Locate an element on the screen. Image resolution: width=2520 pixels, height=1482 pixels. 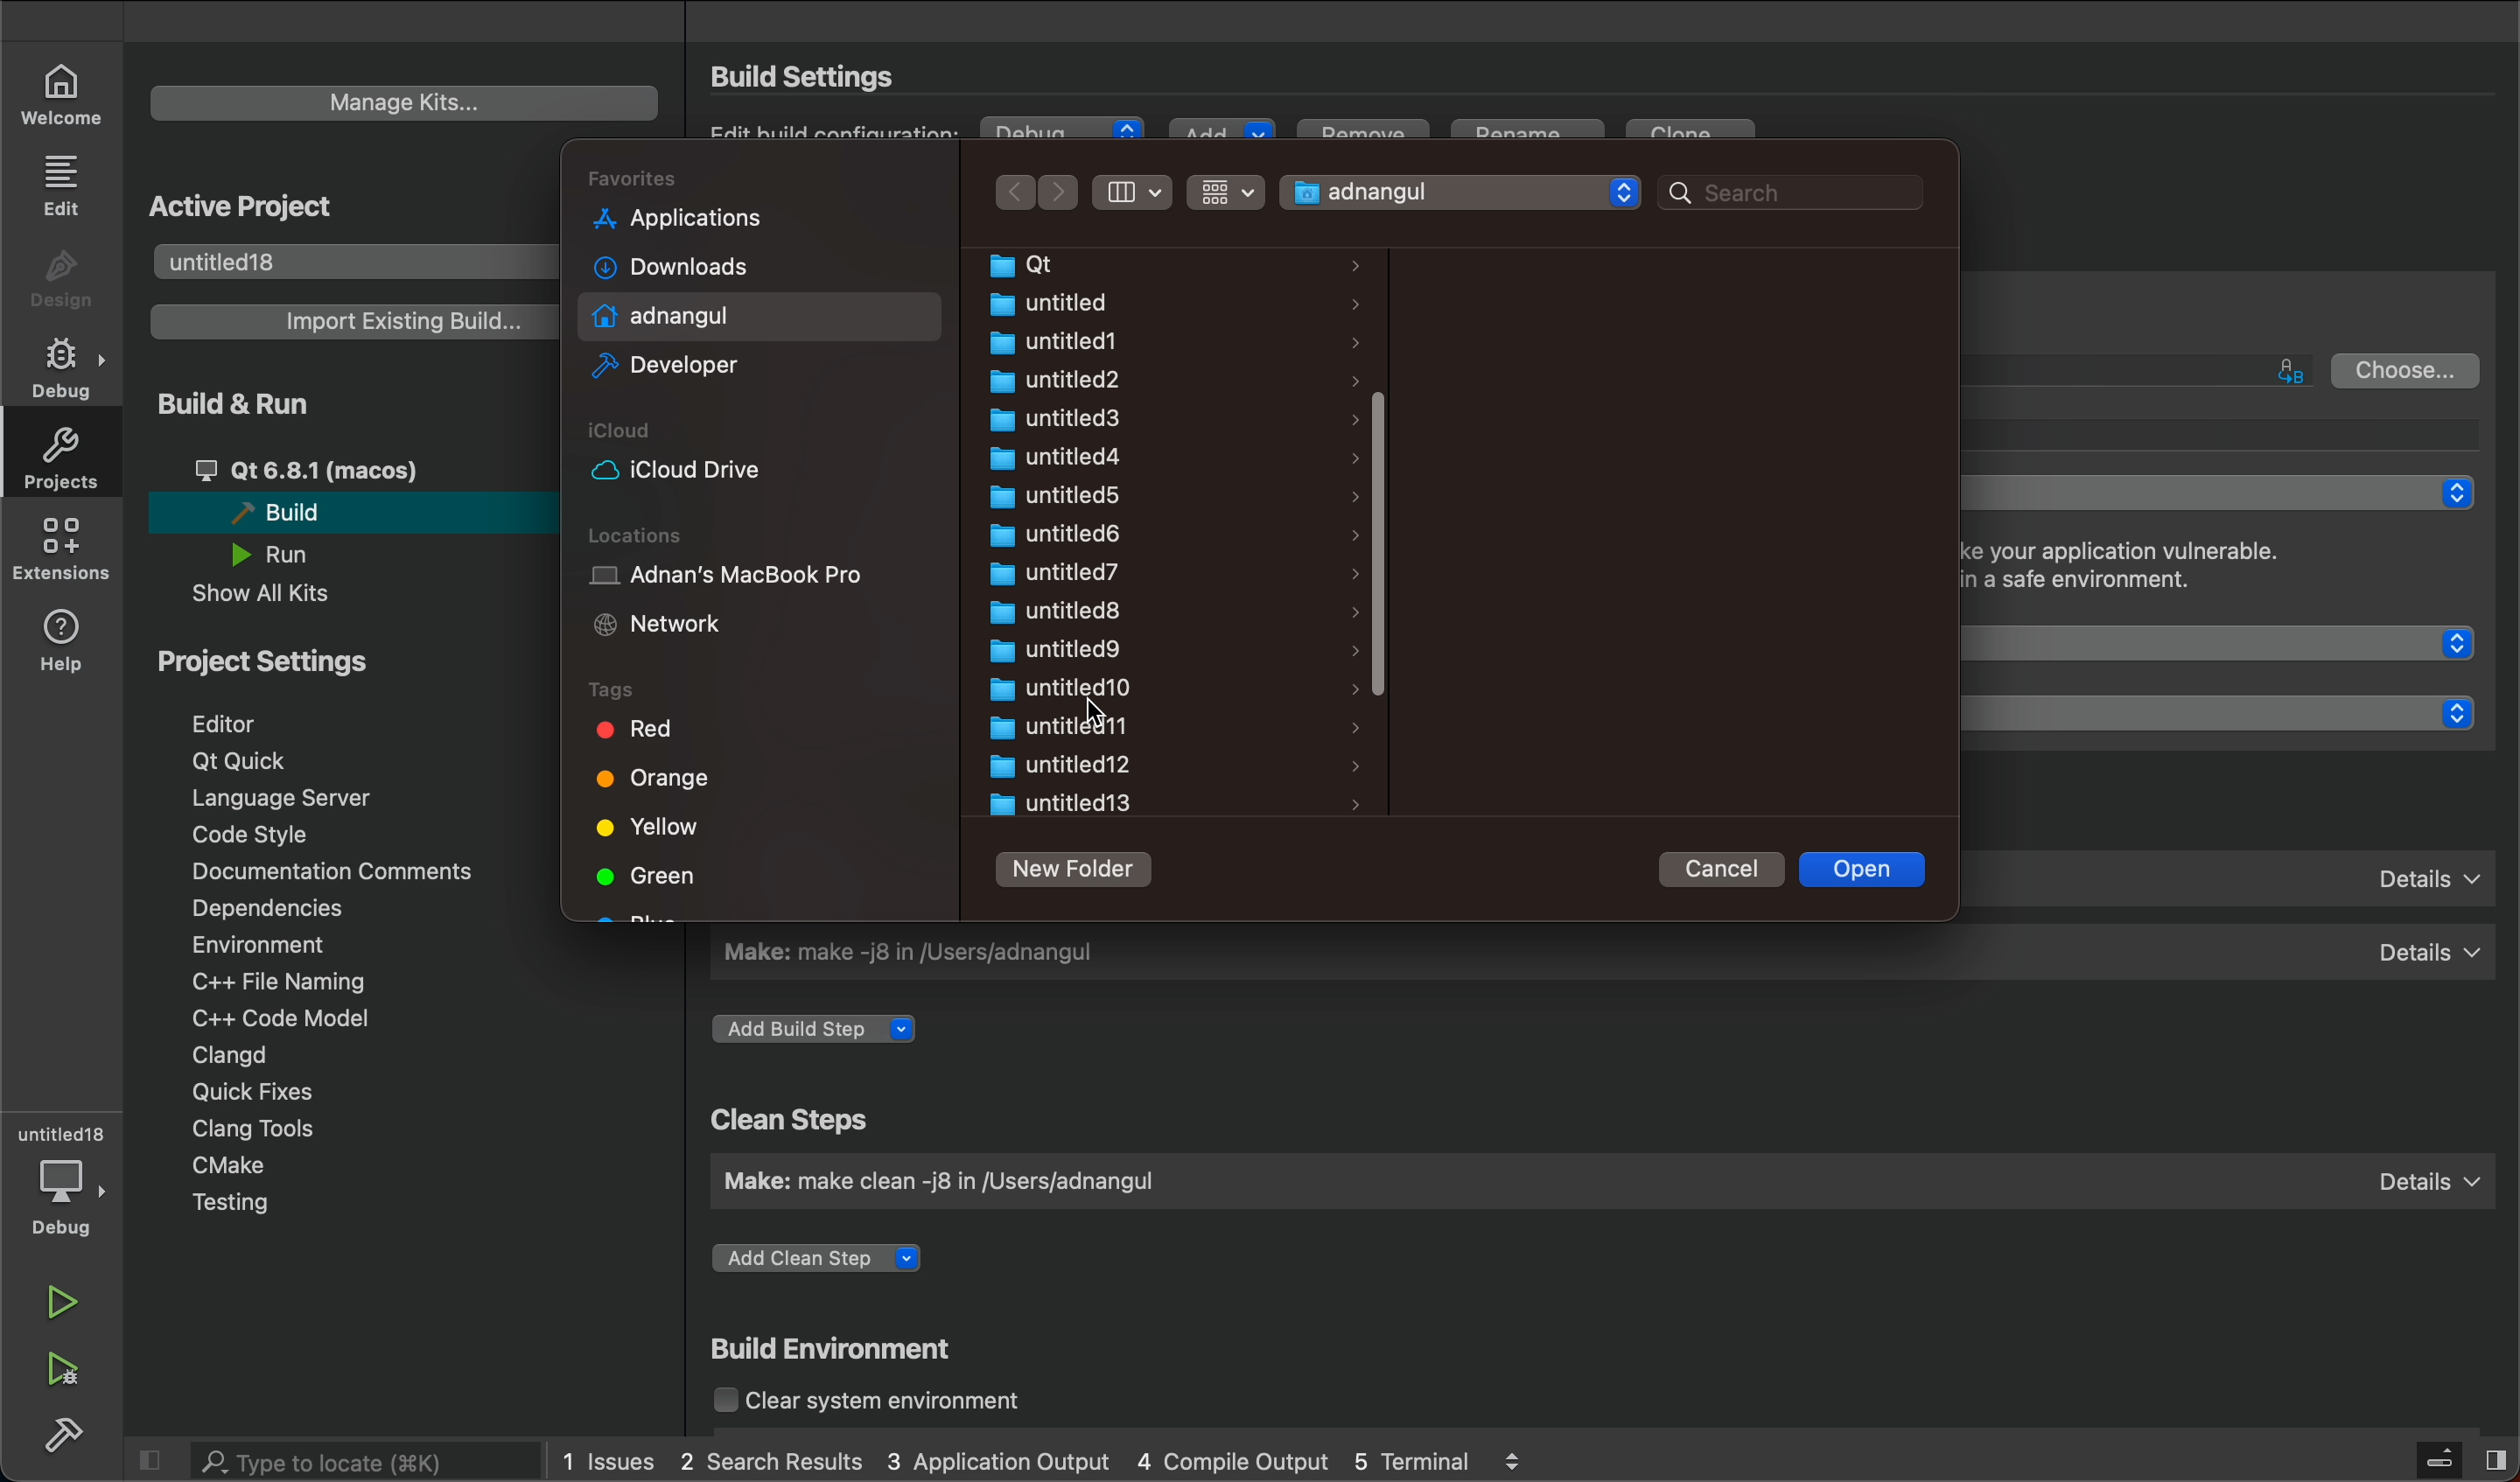
search is located at coordinates (1799, 193).